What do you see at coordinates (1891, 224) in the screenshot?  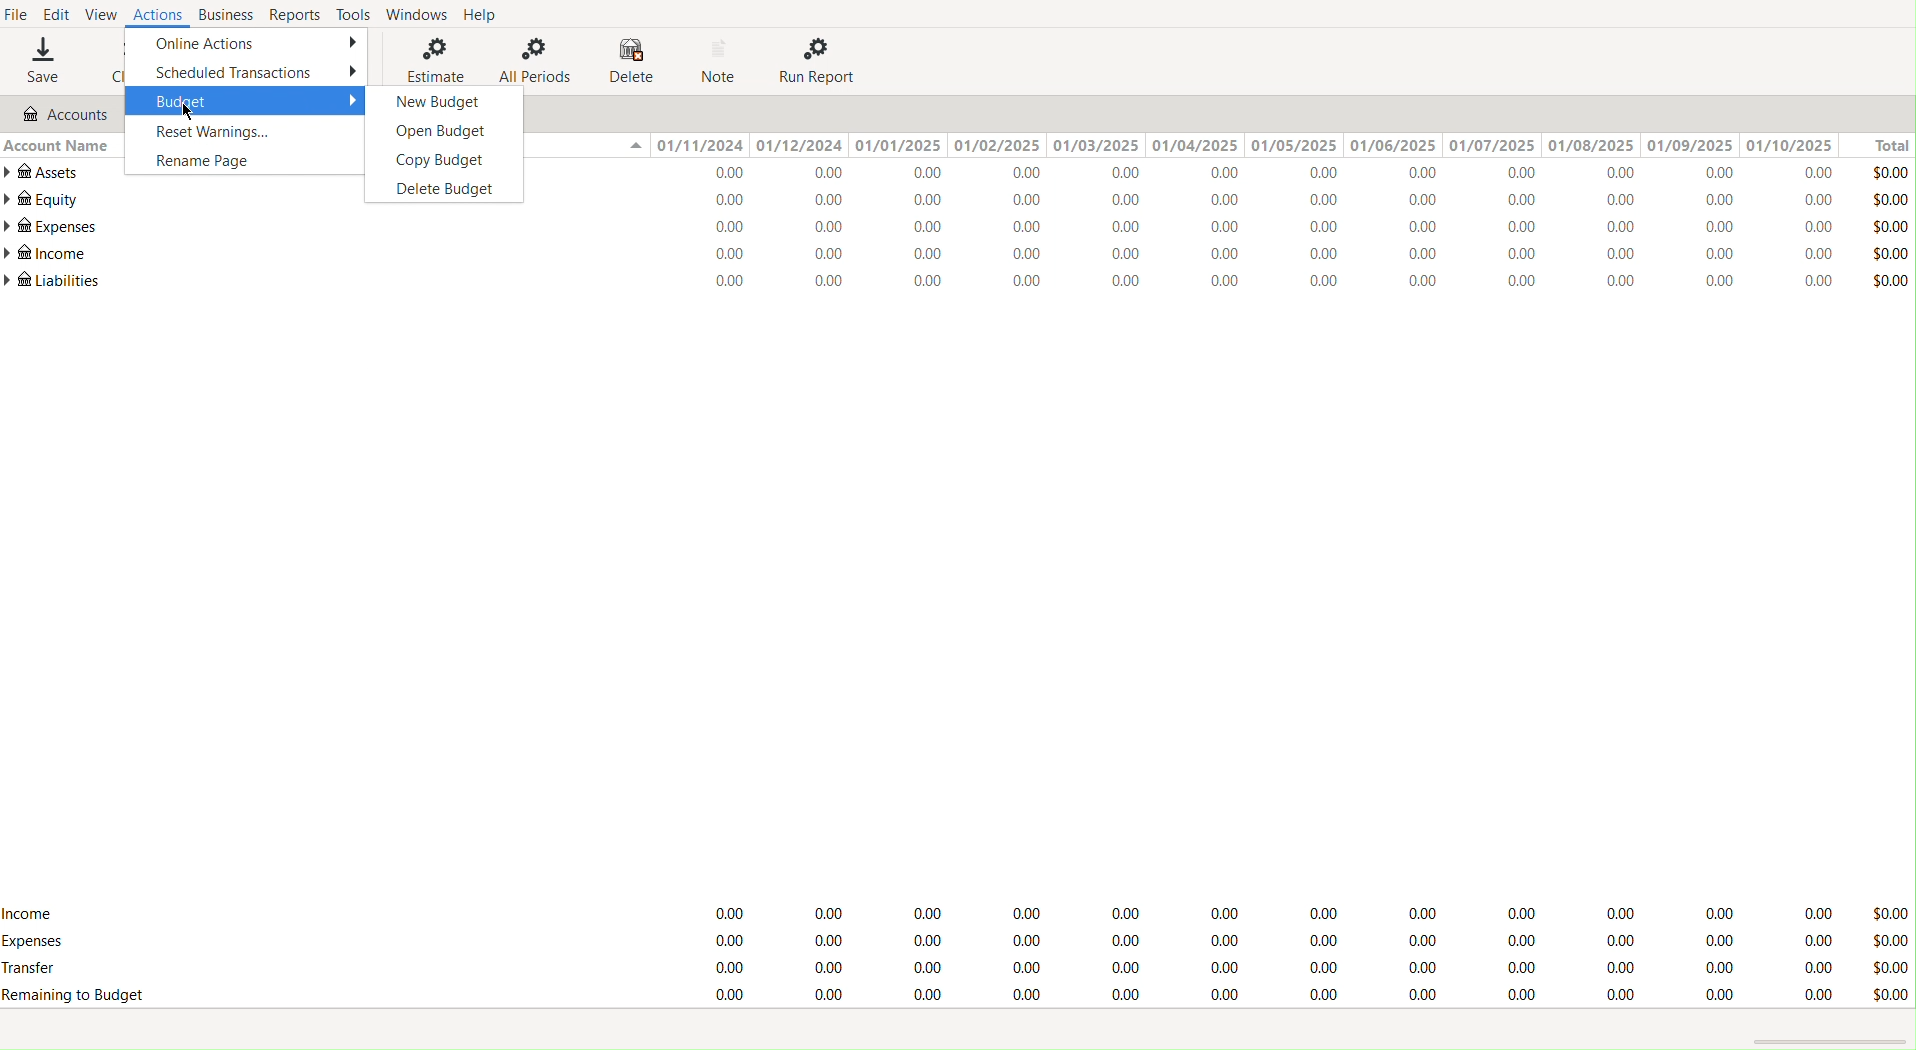 I see `Total Values` at bounding box center [1891, 224].